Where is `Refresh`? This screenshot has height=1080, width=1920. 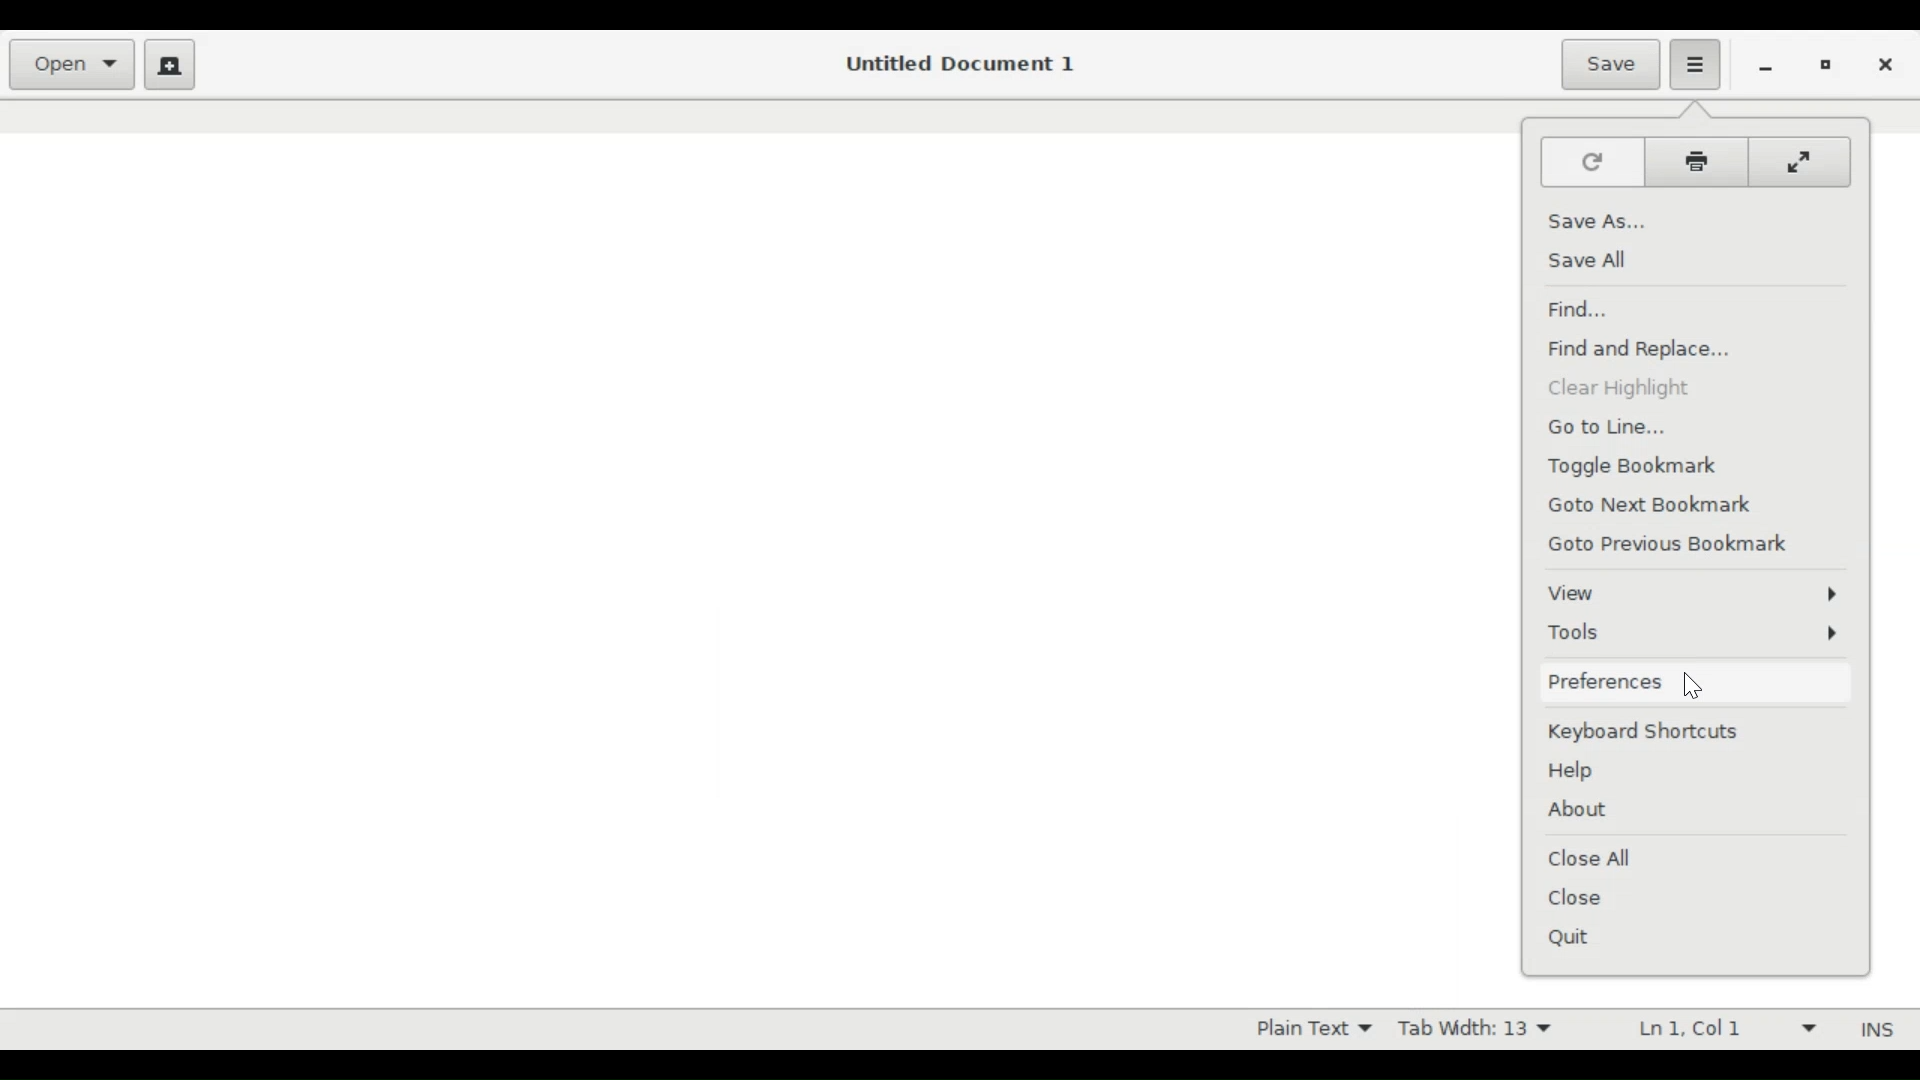
Refresh is located at coordinates (1588, 160).